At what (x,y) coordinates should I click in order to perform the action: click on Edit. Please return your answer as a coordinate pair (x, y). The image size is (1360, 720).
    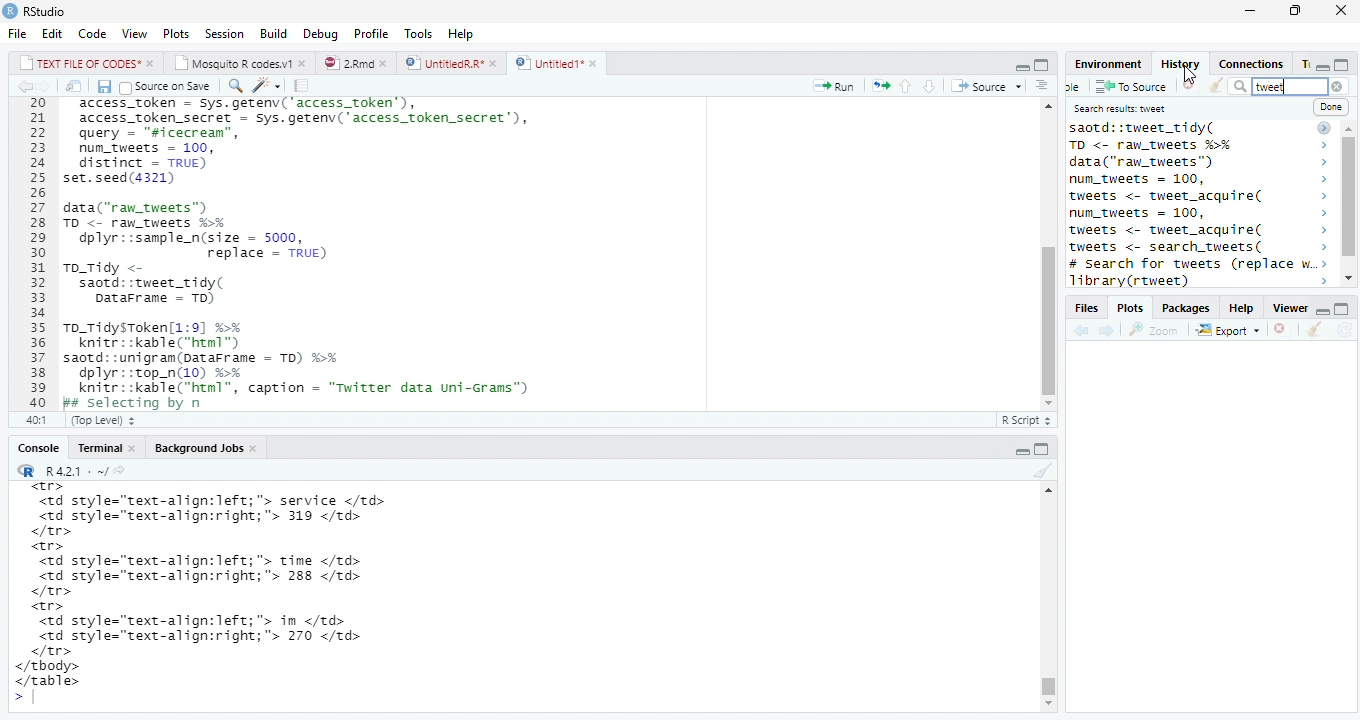
    Looking at the image, I should click on (51, 31).